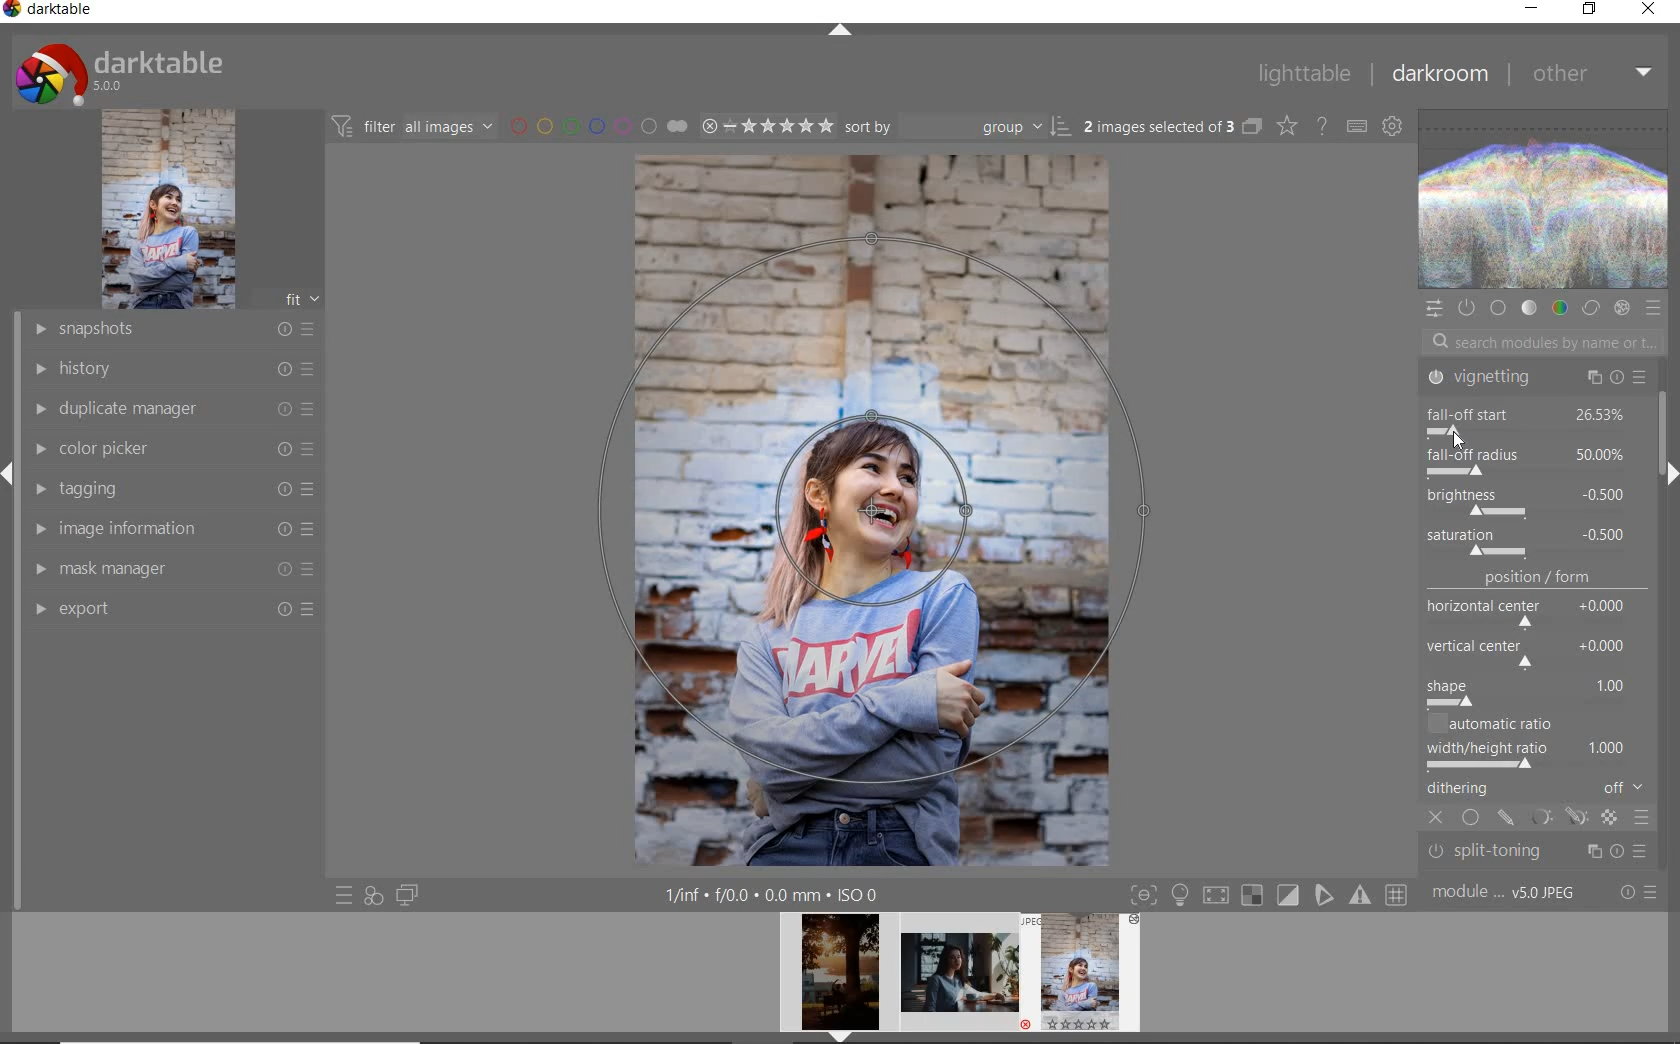 The image size is (1680, 1044). I want to click on SELECTED IMAGE RANGE RATING, so click(767, 124).